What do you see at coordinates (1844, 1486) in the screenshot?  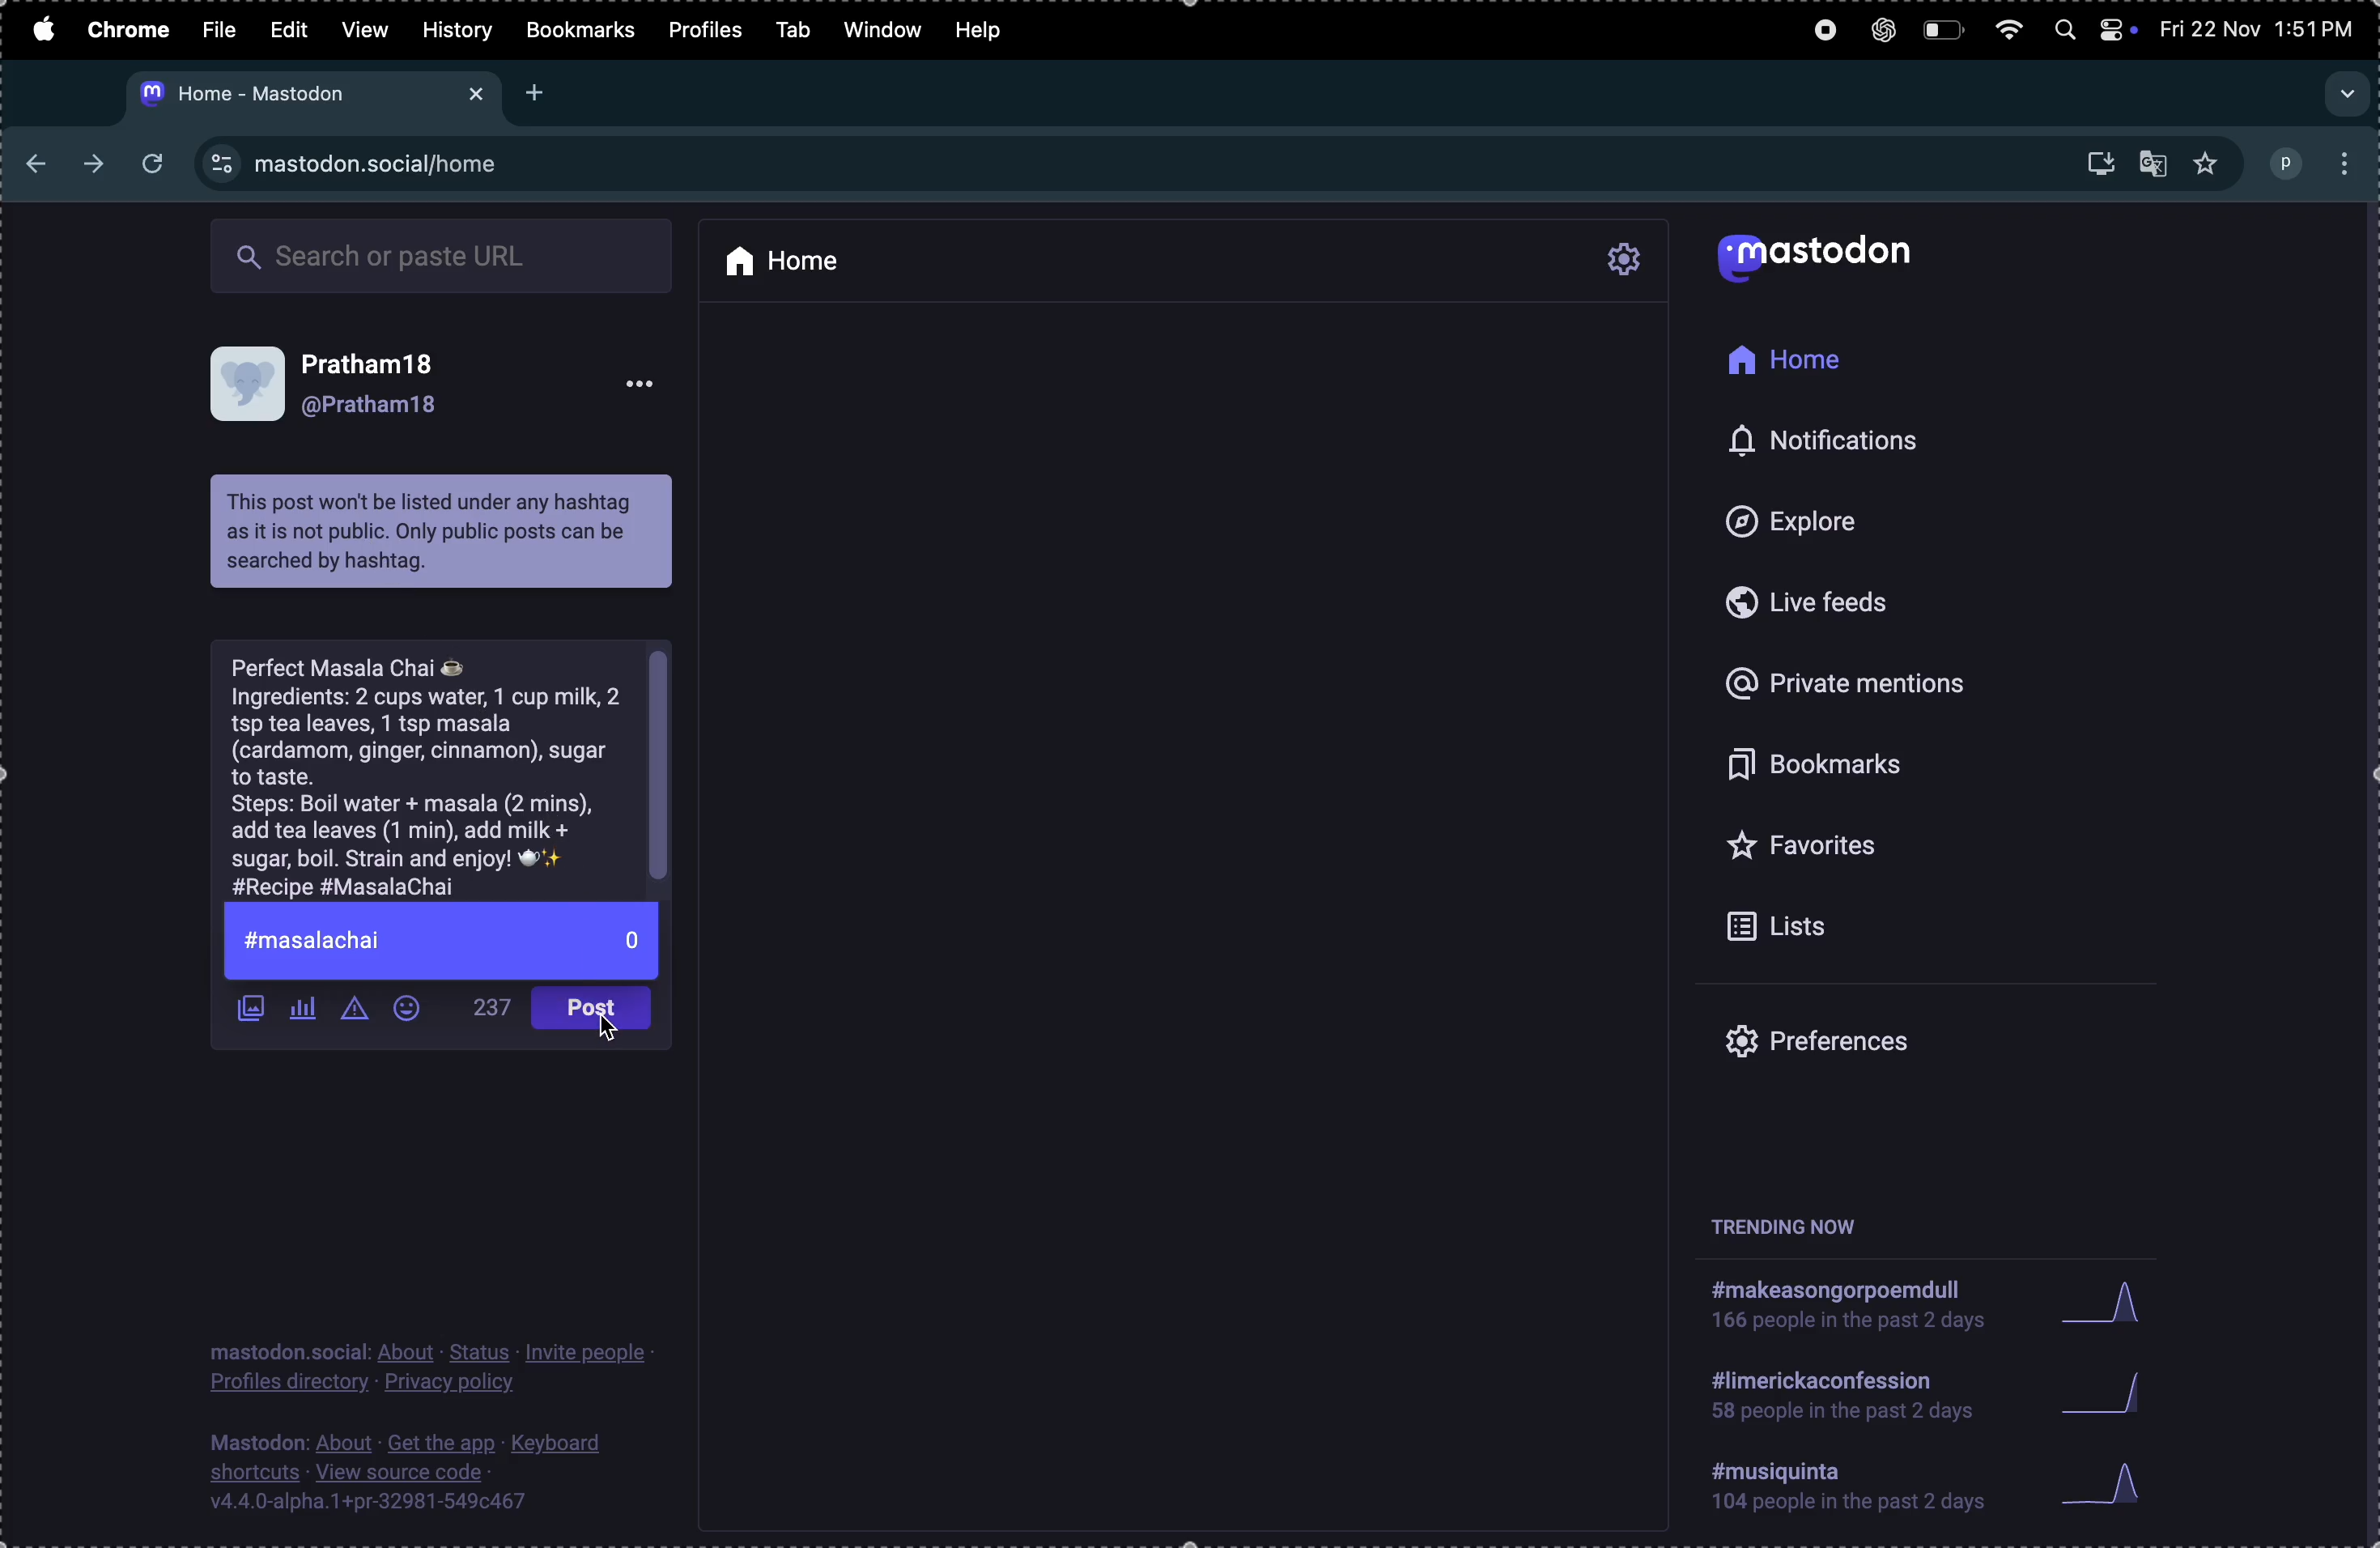 I see `hashtags` at bounding box center [1844, 1486].